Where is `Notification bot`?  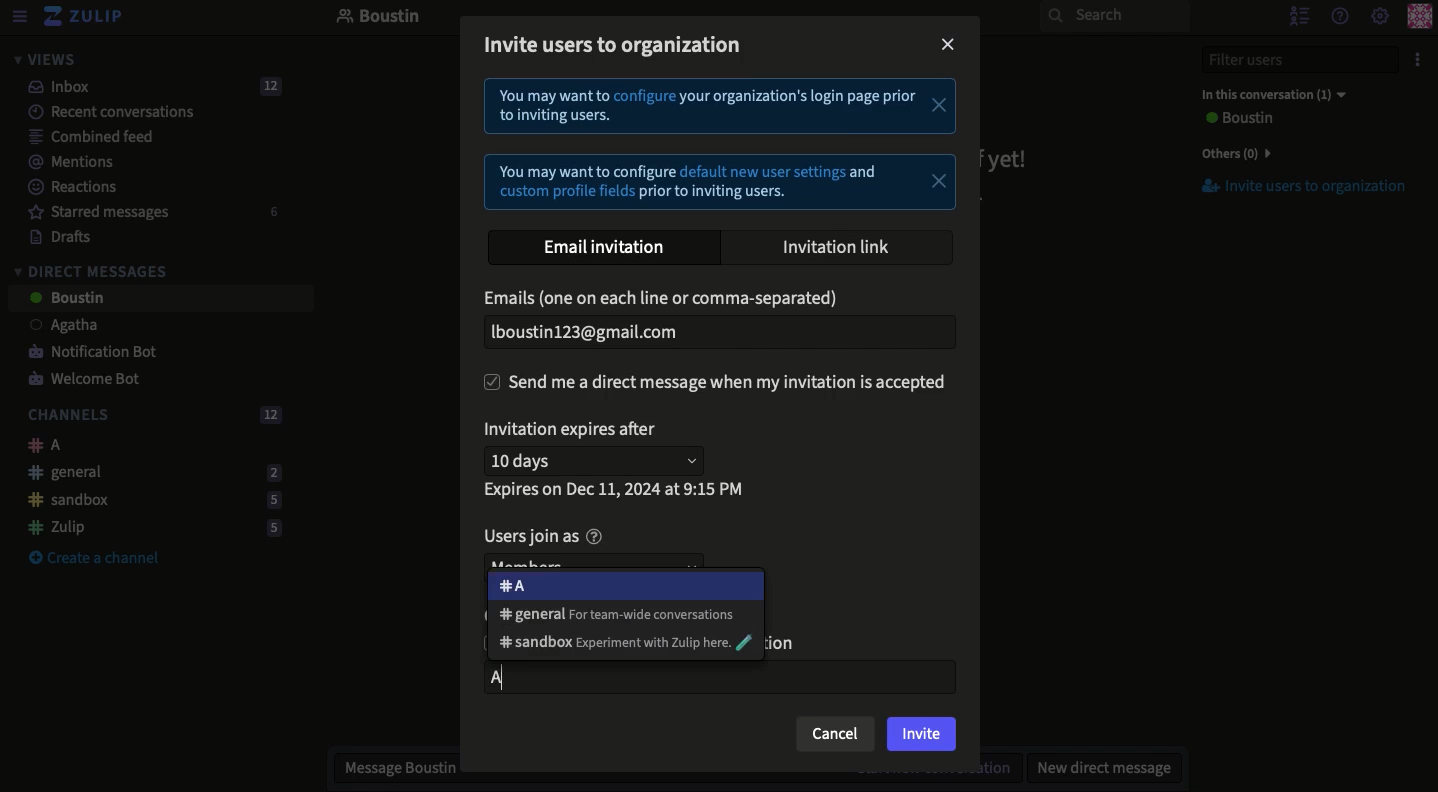 Notification bot is located at coordinates (85, 353).